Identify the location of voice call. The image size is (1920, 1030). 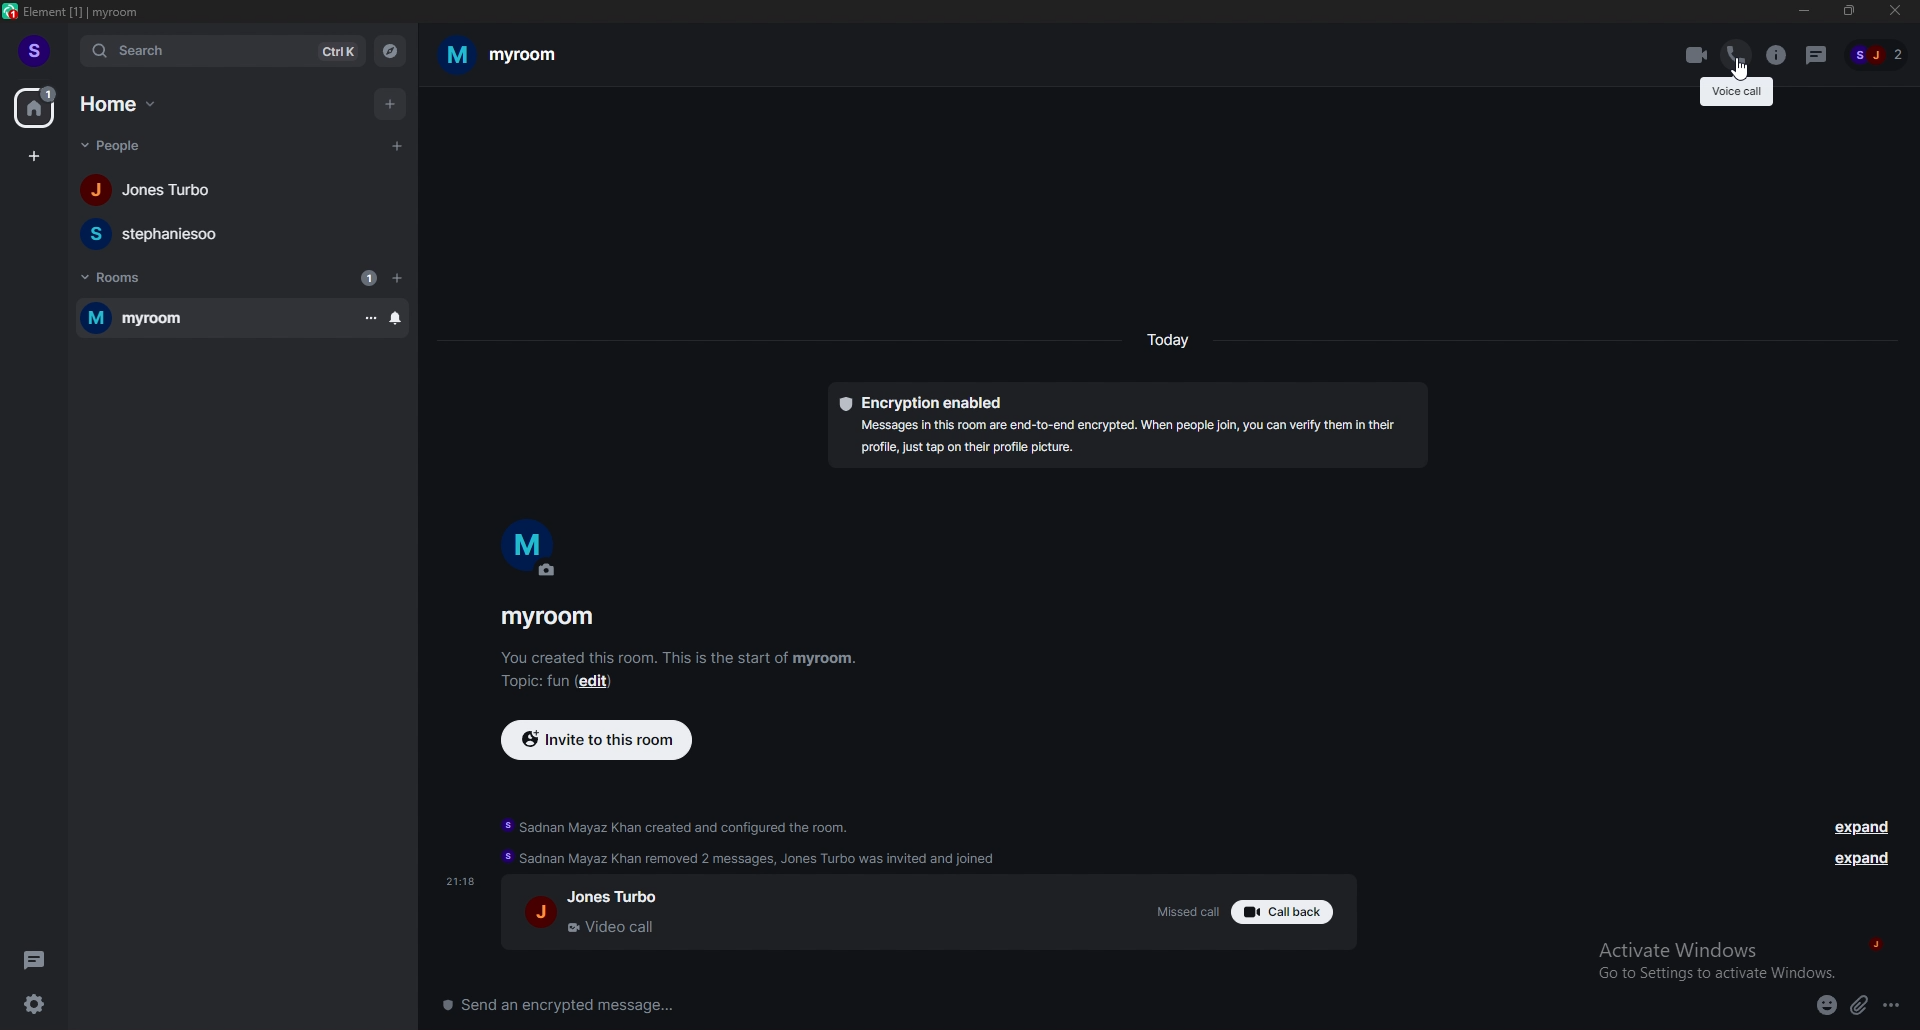
(1736, 50).